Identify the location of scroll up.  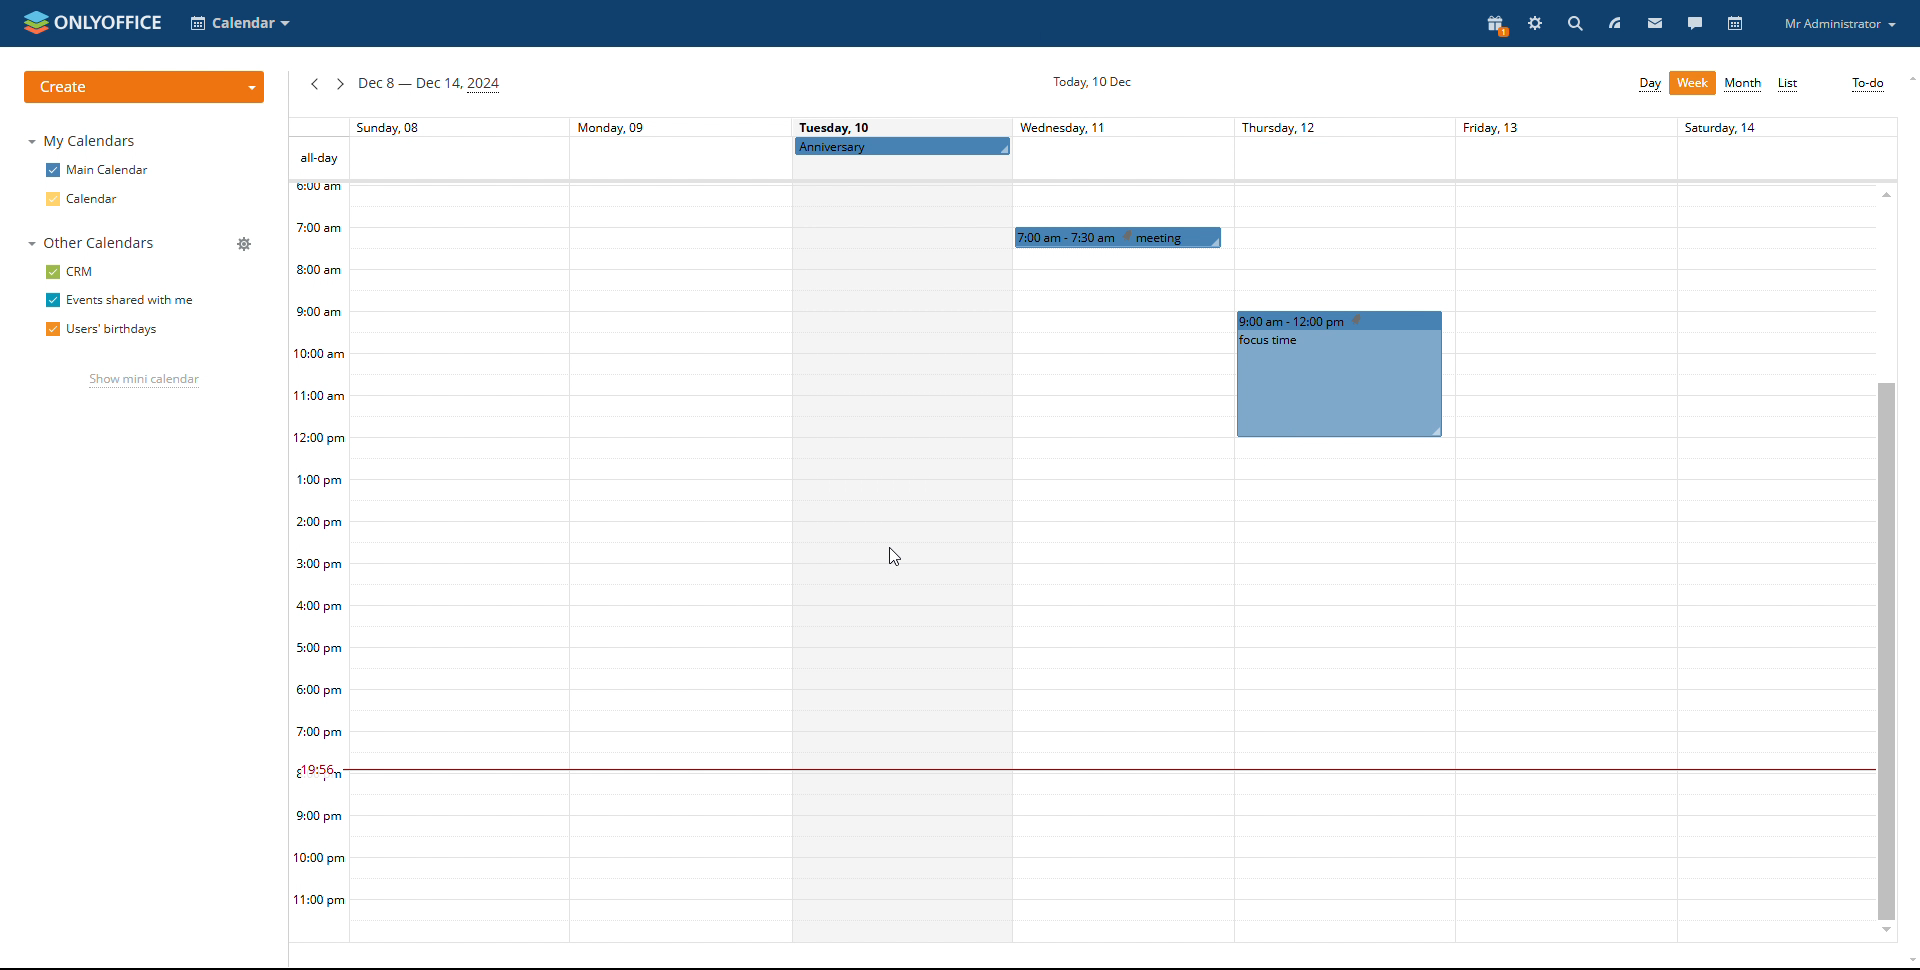
(1908, 79).